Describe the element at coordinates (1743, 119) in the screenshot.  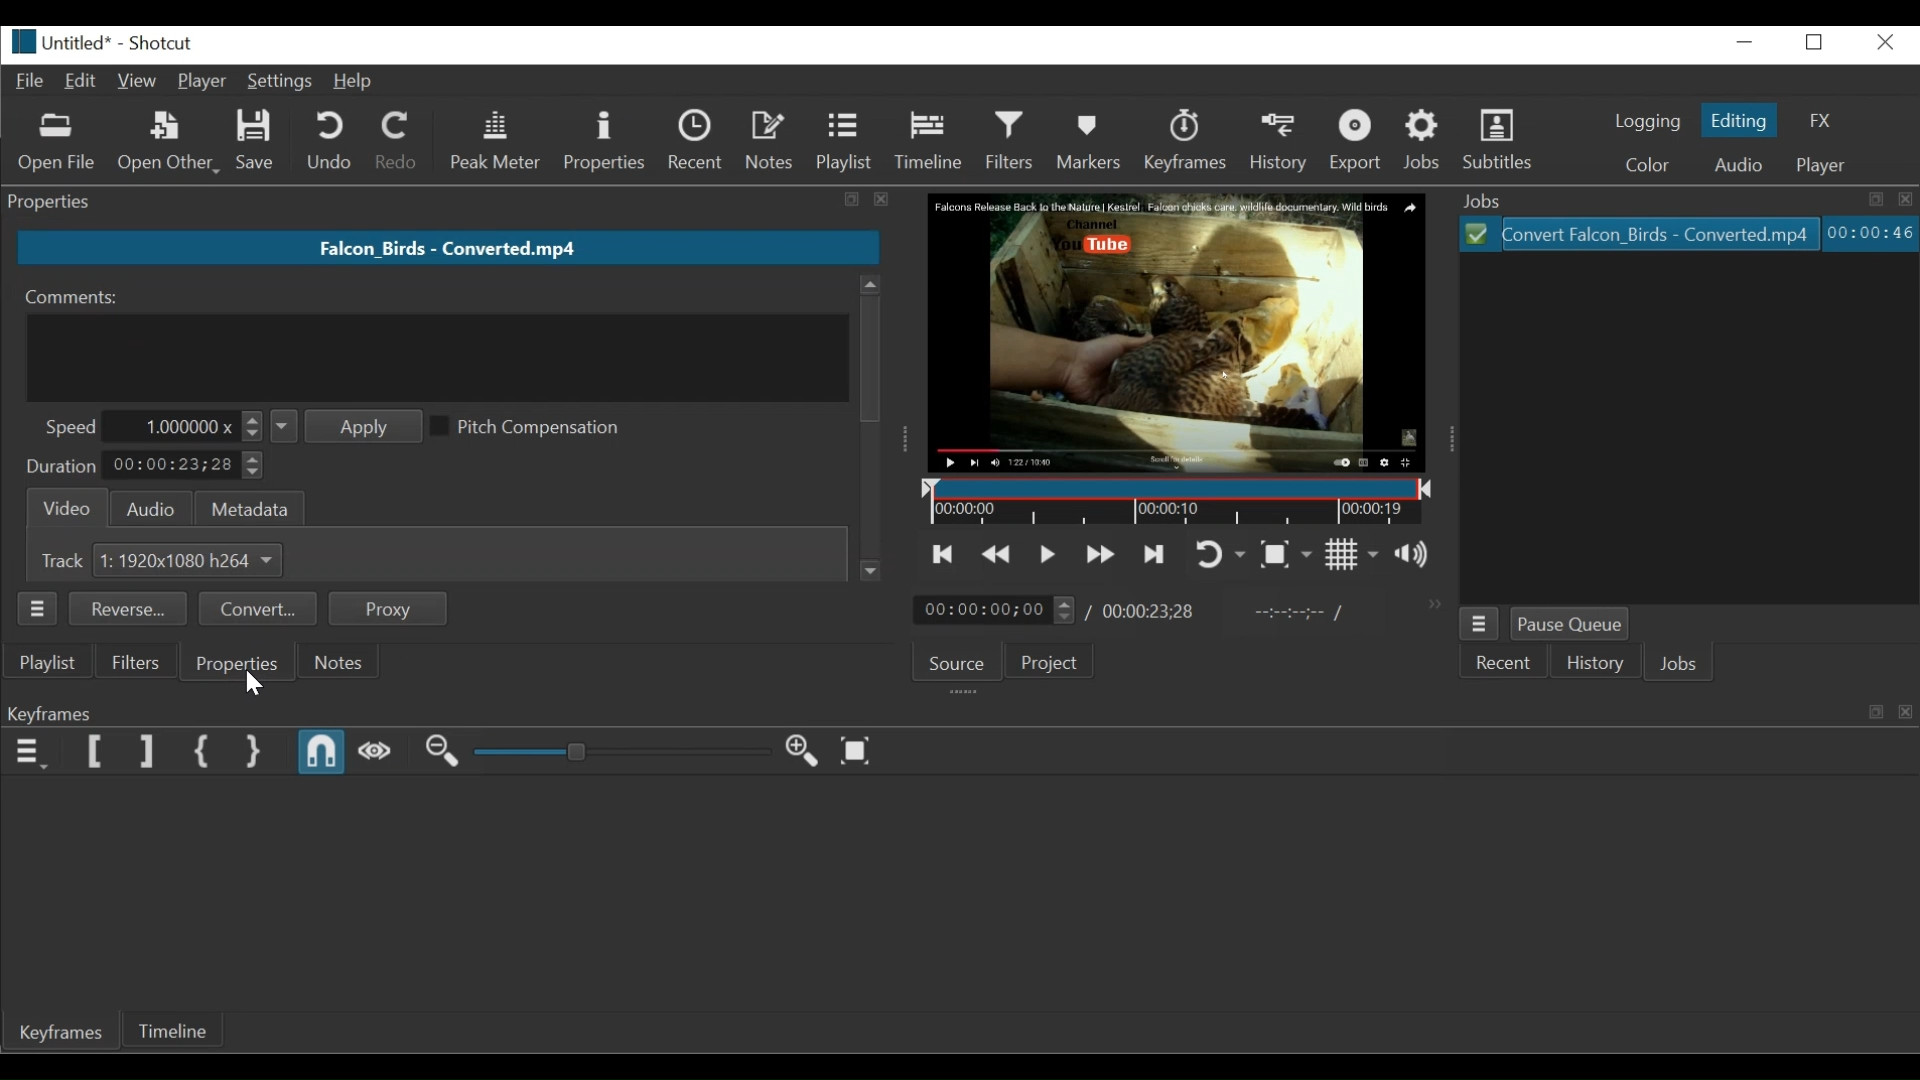
I see `Editing` at that location.